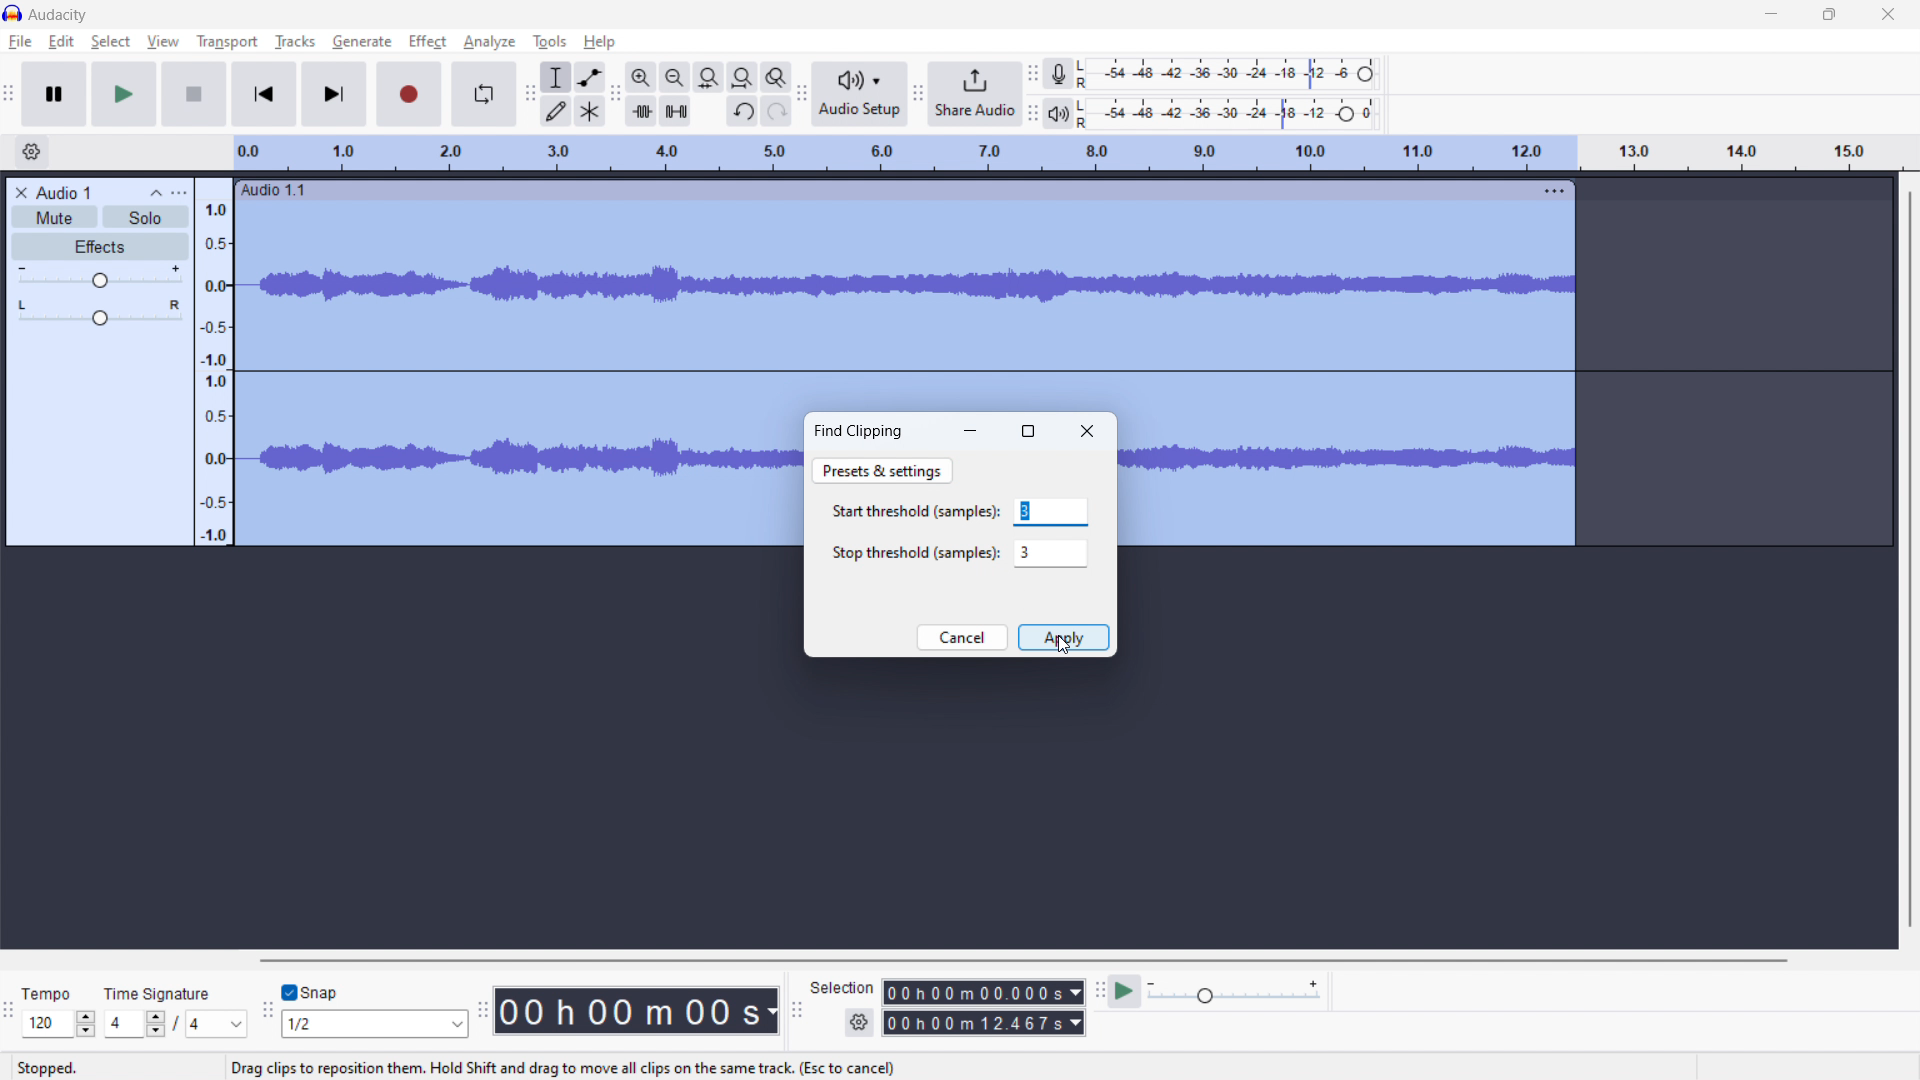 The image size is (1920, 1080). What do you see at coordinates (849, 986) in the screenshot?
I see `Selection` at bounding box center [849, 986].